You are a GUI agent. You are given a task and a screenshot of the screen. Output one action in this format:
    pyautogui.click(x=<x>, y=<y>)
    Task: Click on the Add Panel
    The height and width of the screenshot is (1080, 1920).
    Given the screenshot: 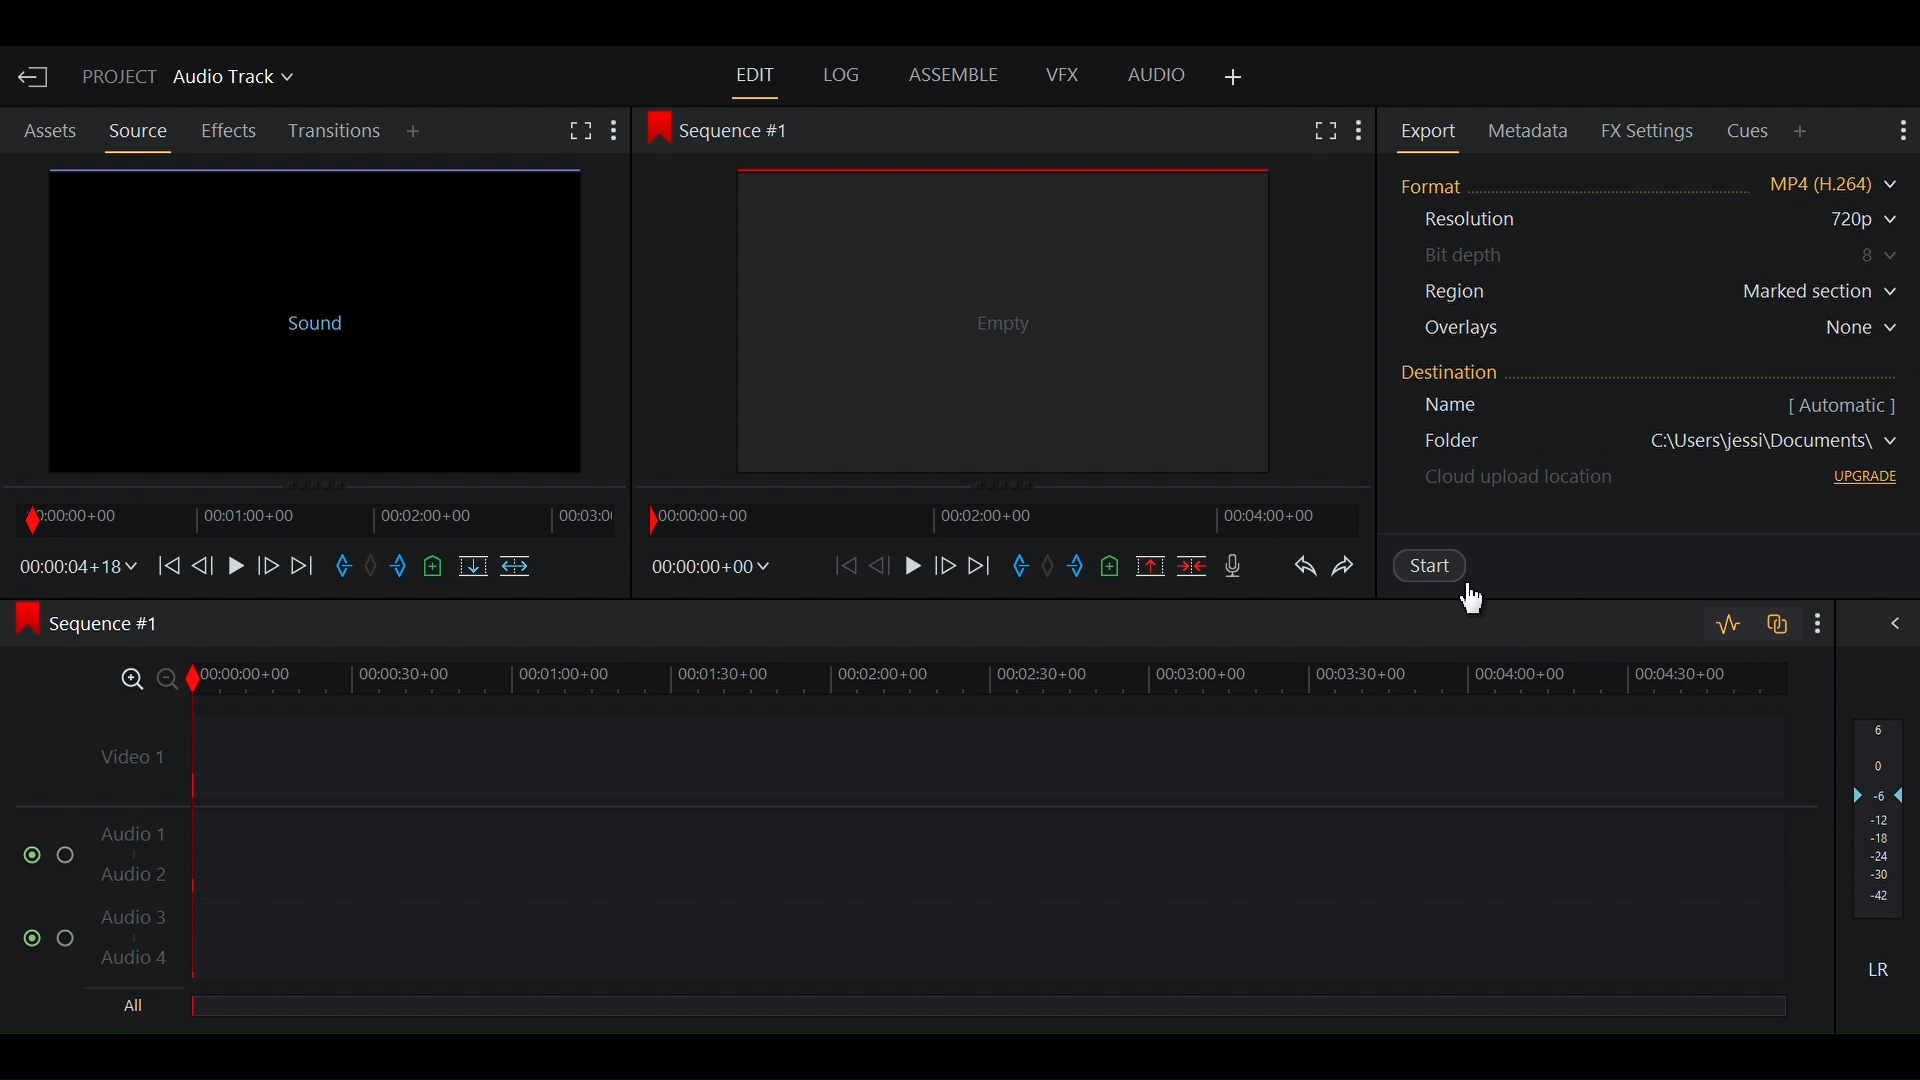 What is the action you would take?
    pyautogui.click(x=1234, y=79)
    